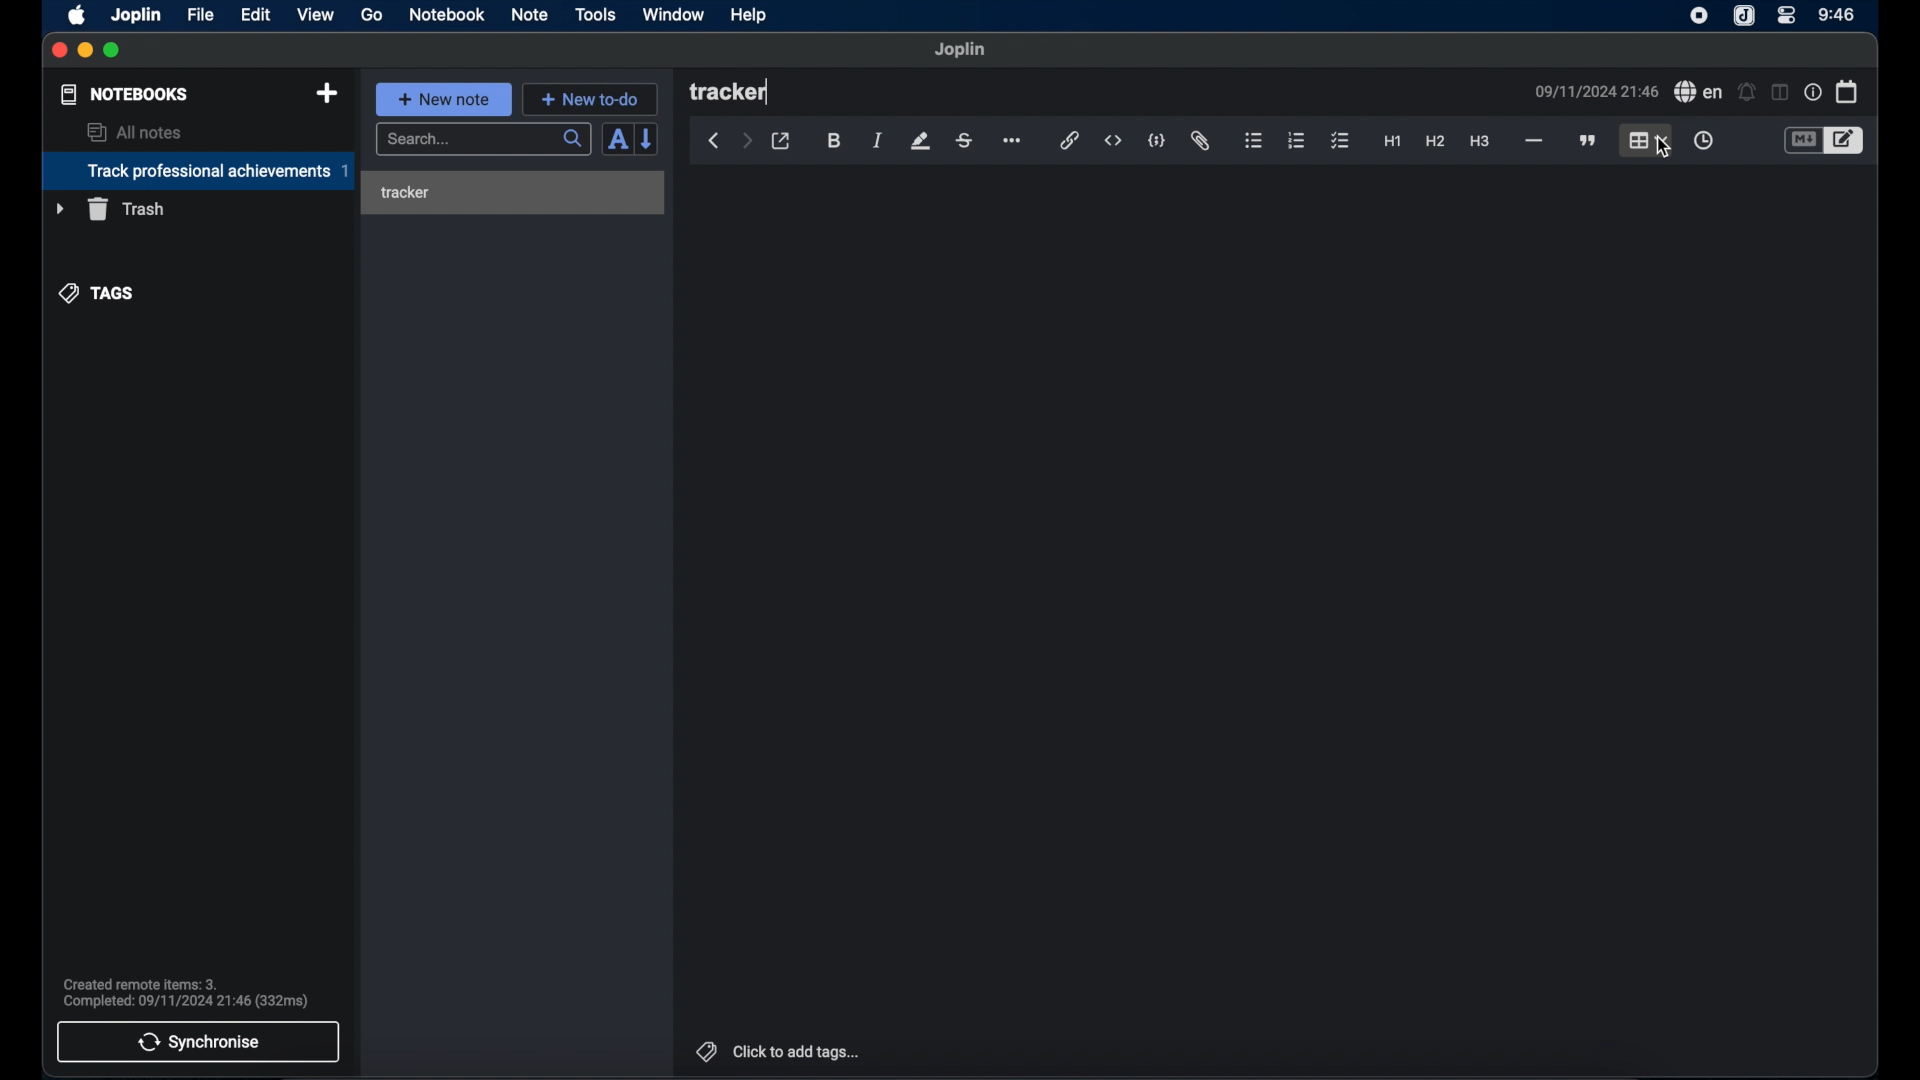 This screenshot has height=1080, width=1920. Describe the element at coordinates (1778, 93) in the screenshot. I see `toggle editor layout` at that location.